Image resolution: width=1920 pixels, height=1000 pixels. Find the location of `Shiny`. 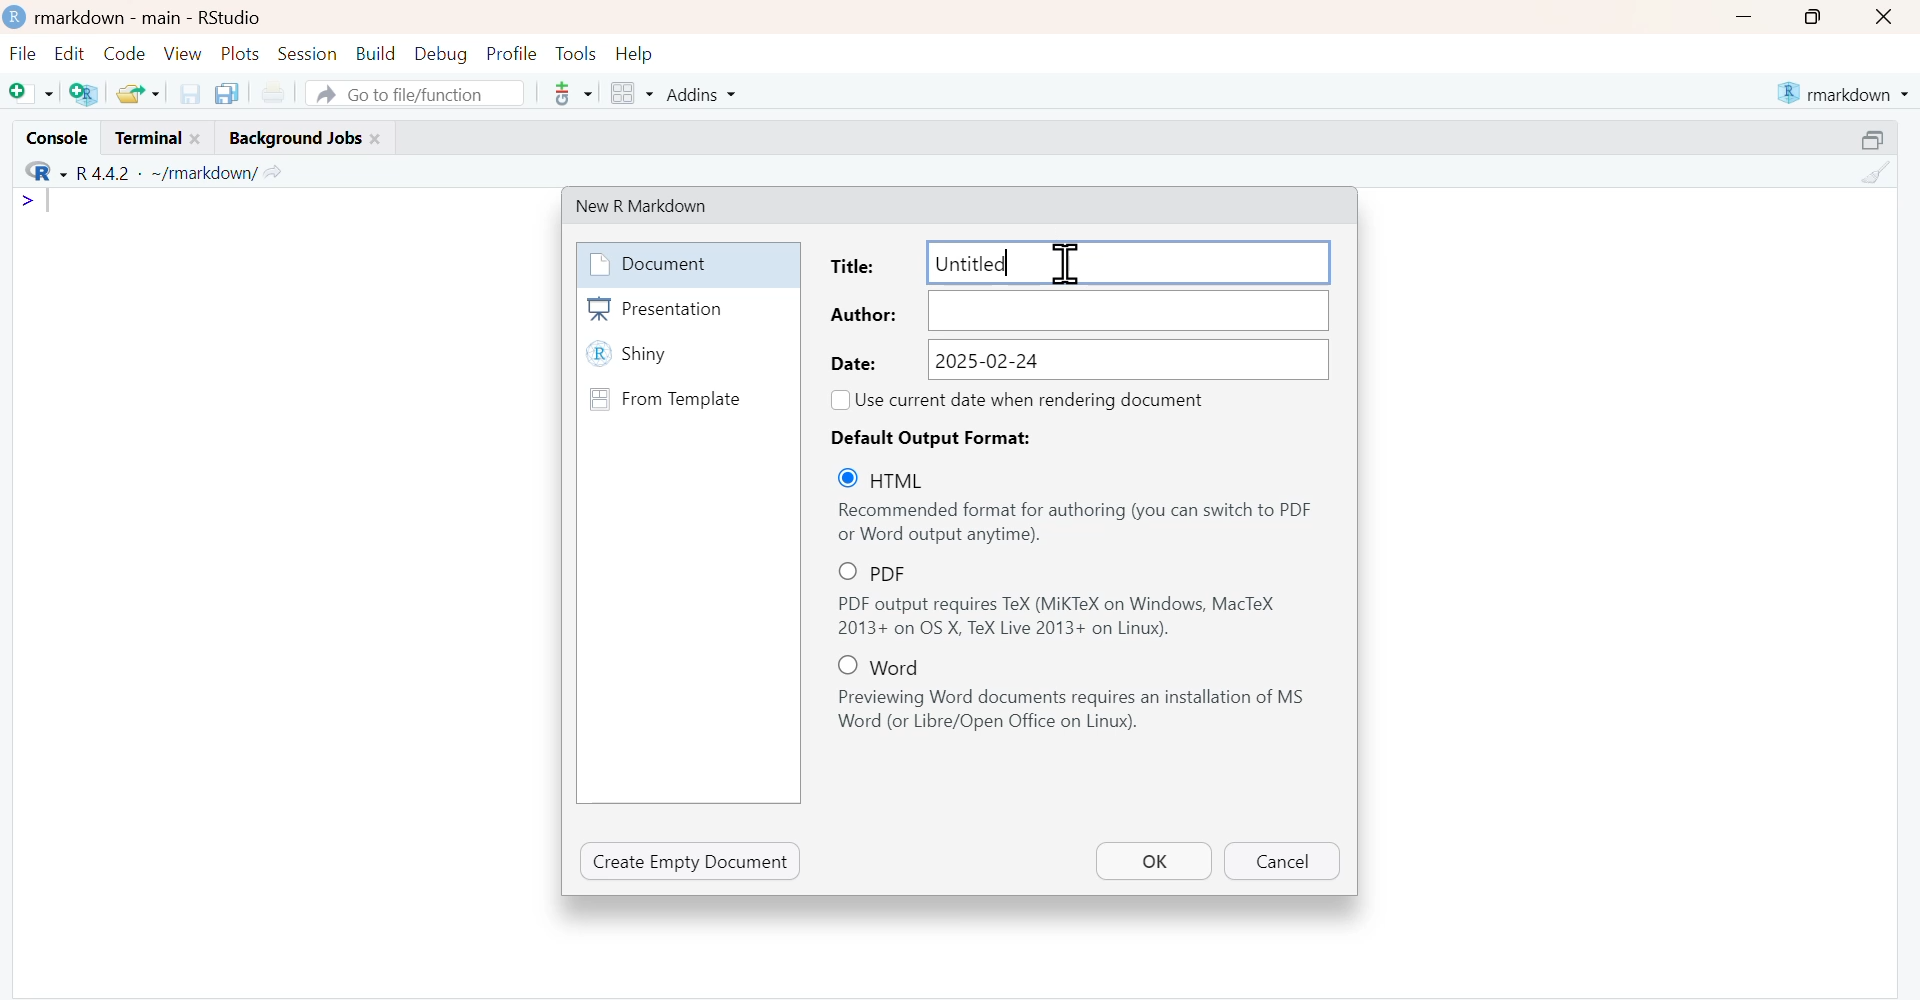

Shiny is located at coordinates (687, 356).